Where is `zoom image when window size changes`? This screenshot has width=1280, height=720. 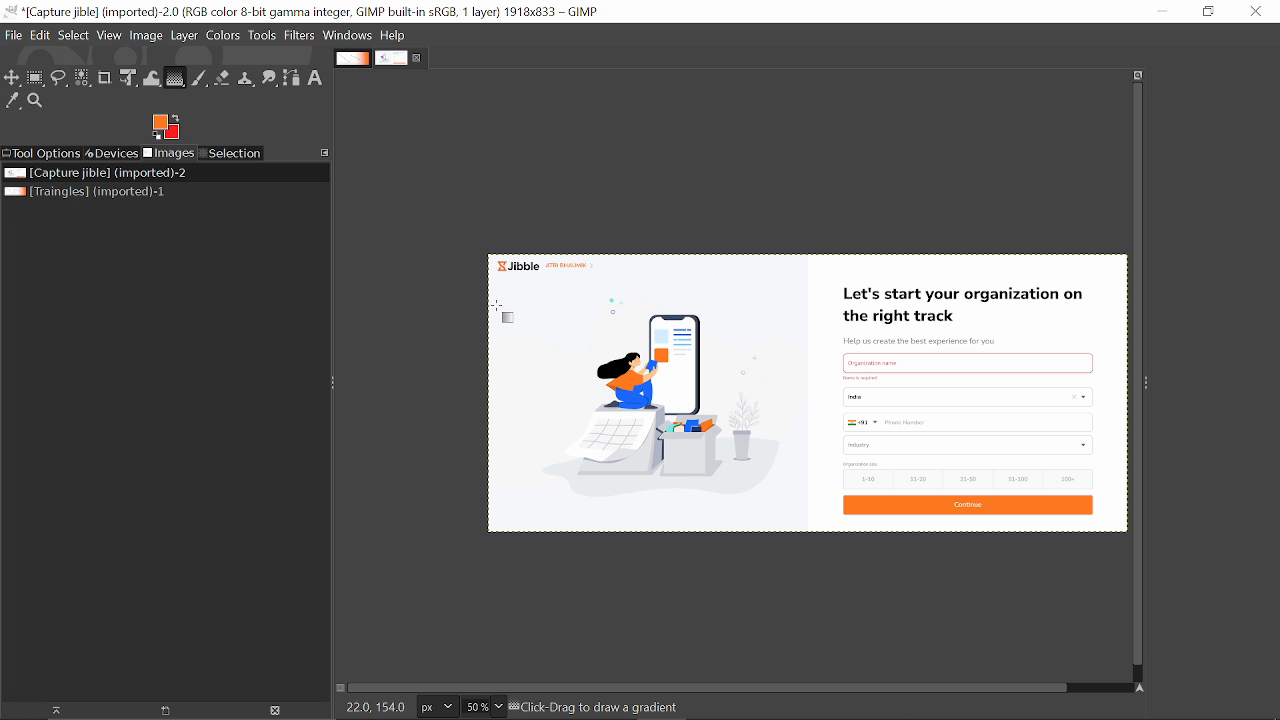
zoom image when window size changes is located at coordinates (1139, 73).